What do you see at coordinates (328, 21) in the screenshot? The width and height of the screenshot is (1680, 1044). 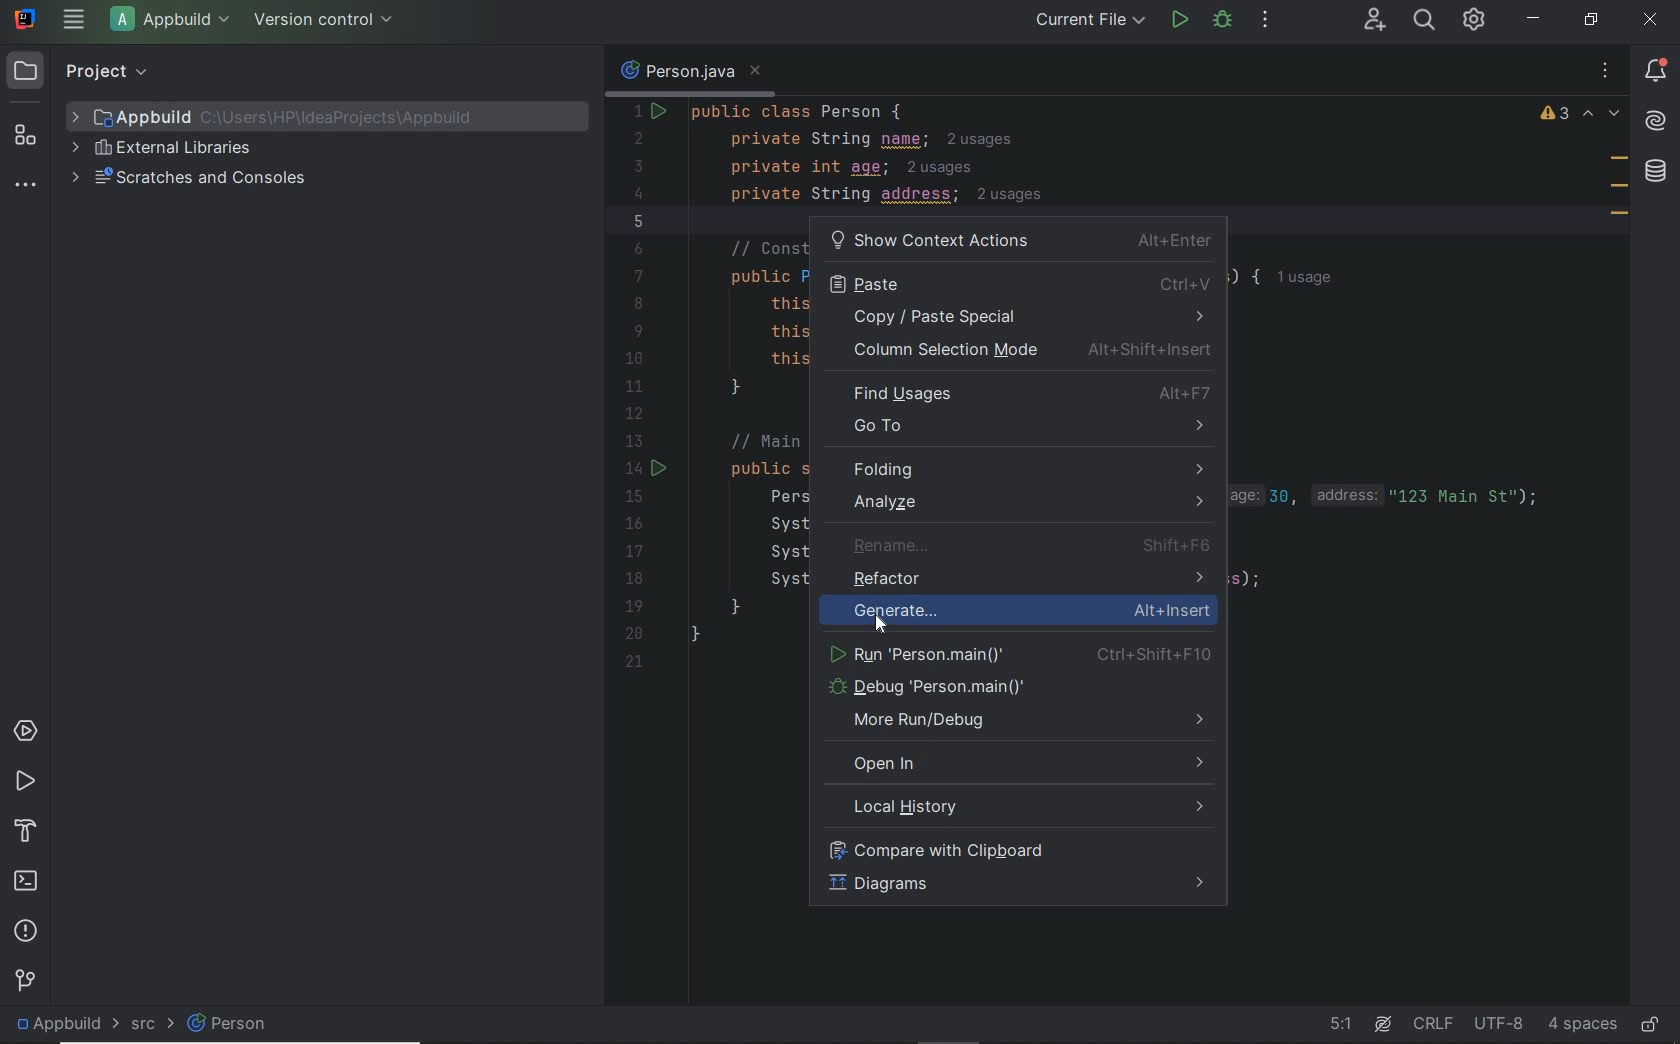 I see `version control` at bounding box center [328, 21].